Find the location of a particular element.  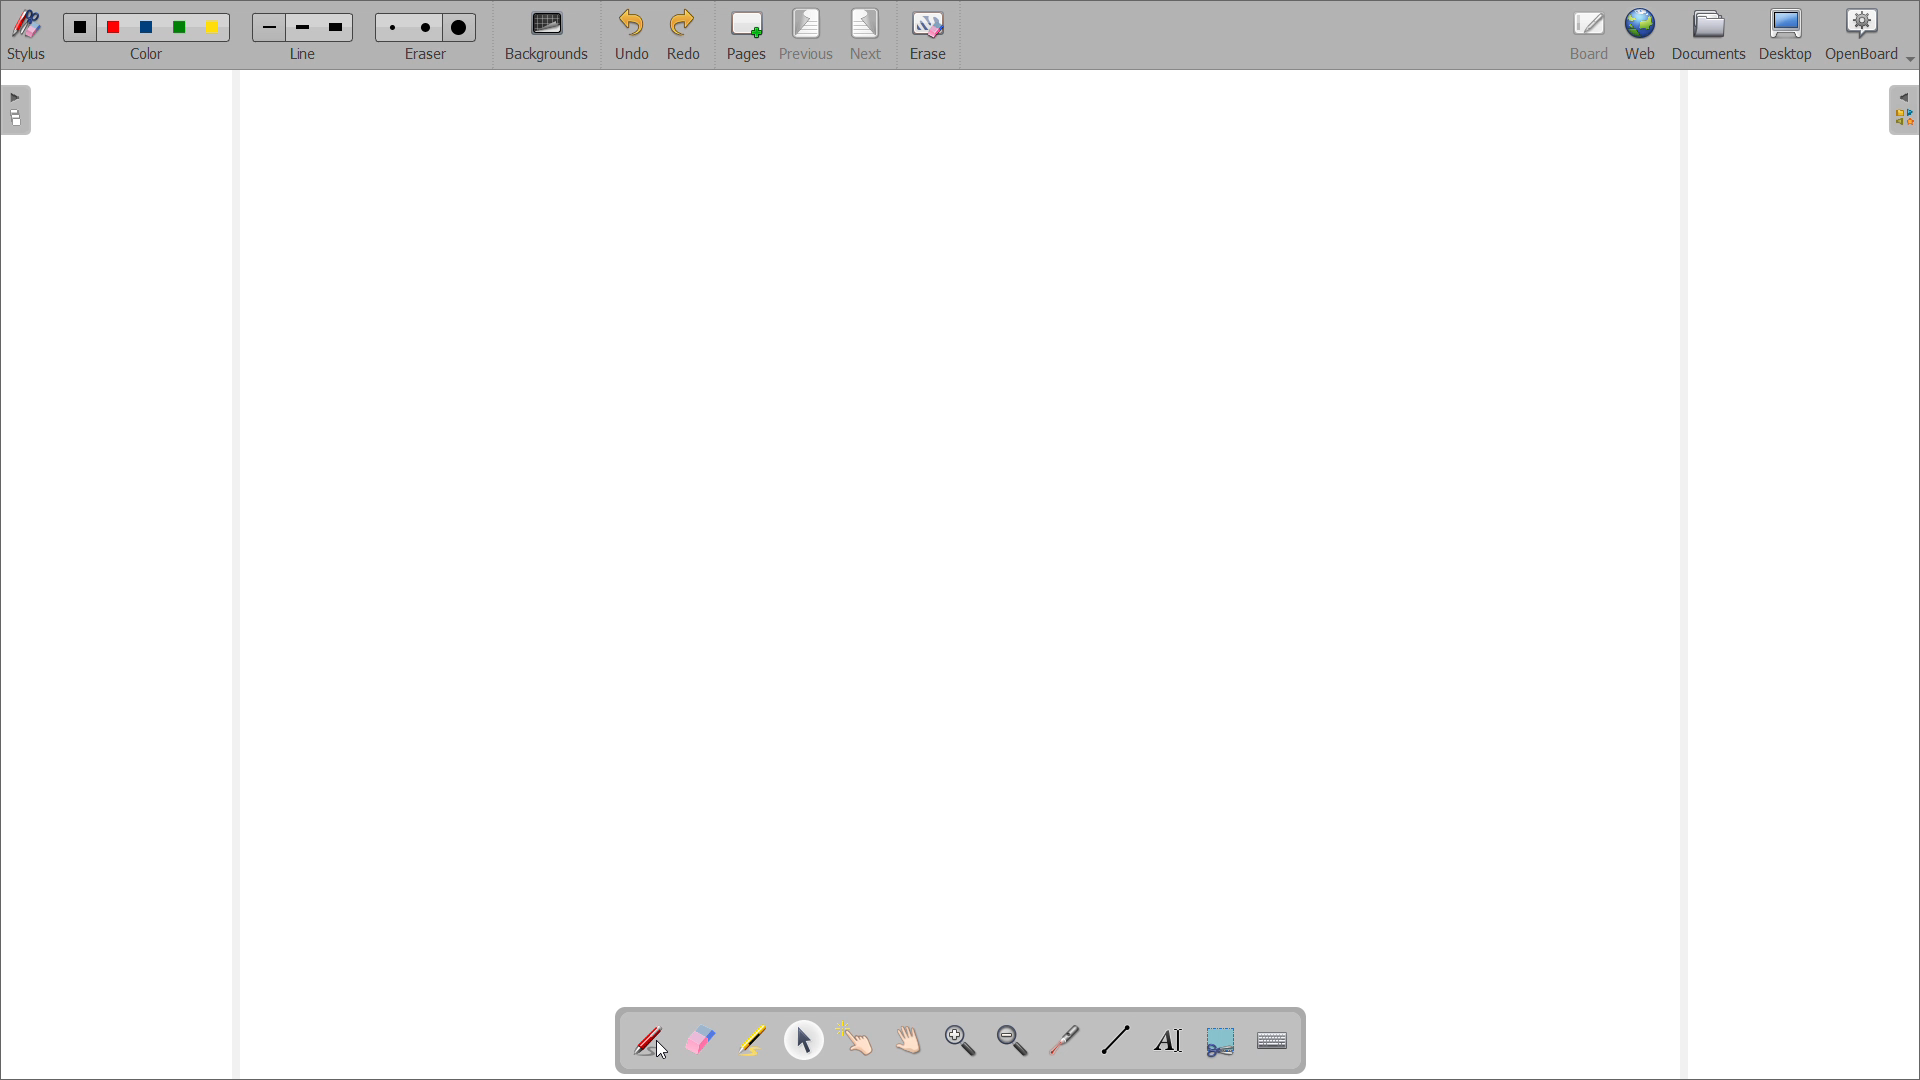

desktop is located at coordinates (1785, 35).